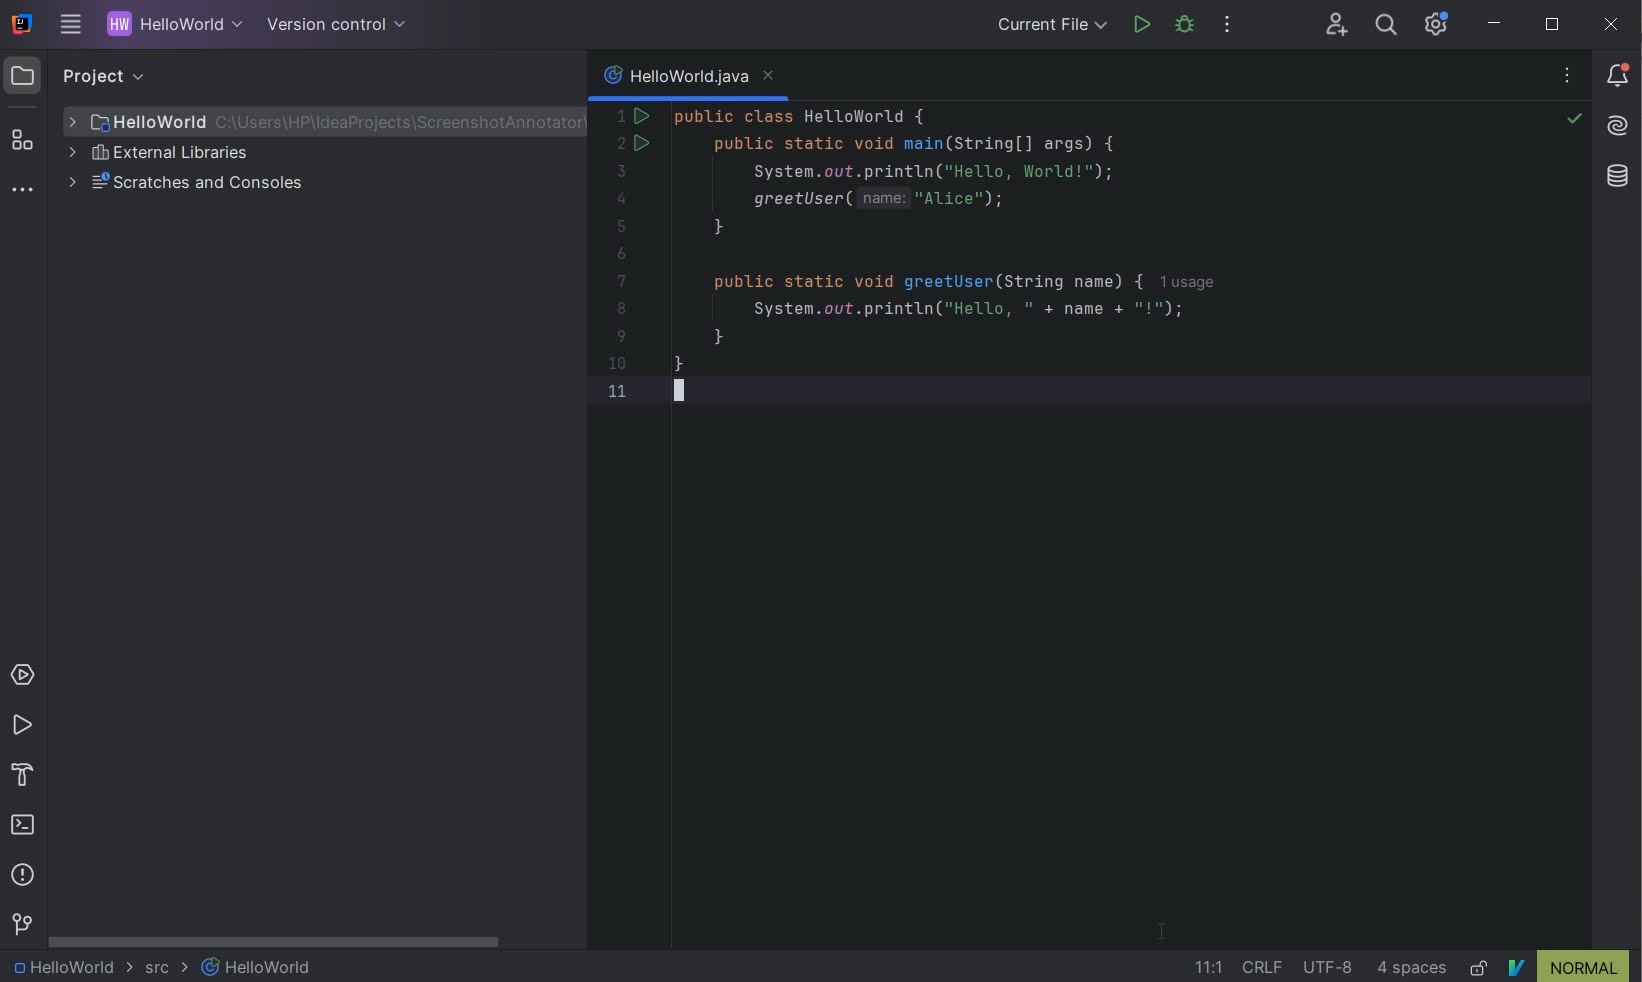 This screenshot has height=982, width=1642. What do you see at coordinates (24, 827) in the screenshot?
I see `TERMINAL` at bounding box center [24, 827].